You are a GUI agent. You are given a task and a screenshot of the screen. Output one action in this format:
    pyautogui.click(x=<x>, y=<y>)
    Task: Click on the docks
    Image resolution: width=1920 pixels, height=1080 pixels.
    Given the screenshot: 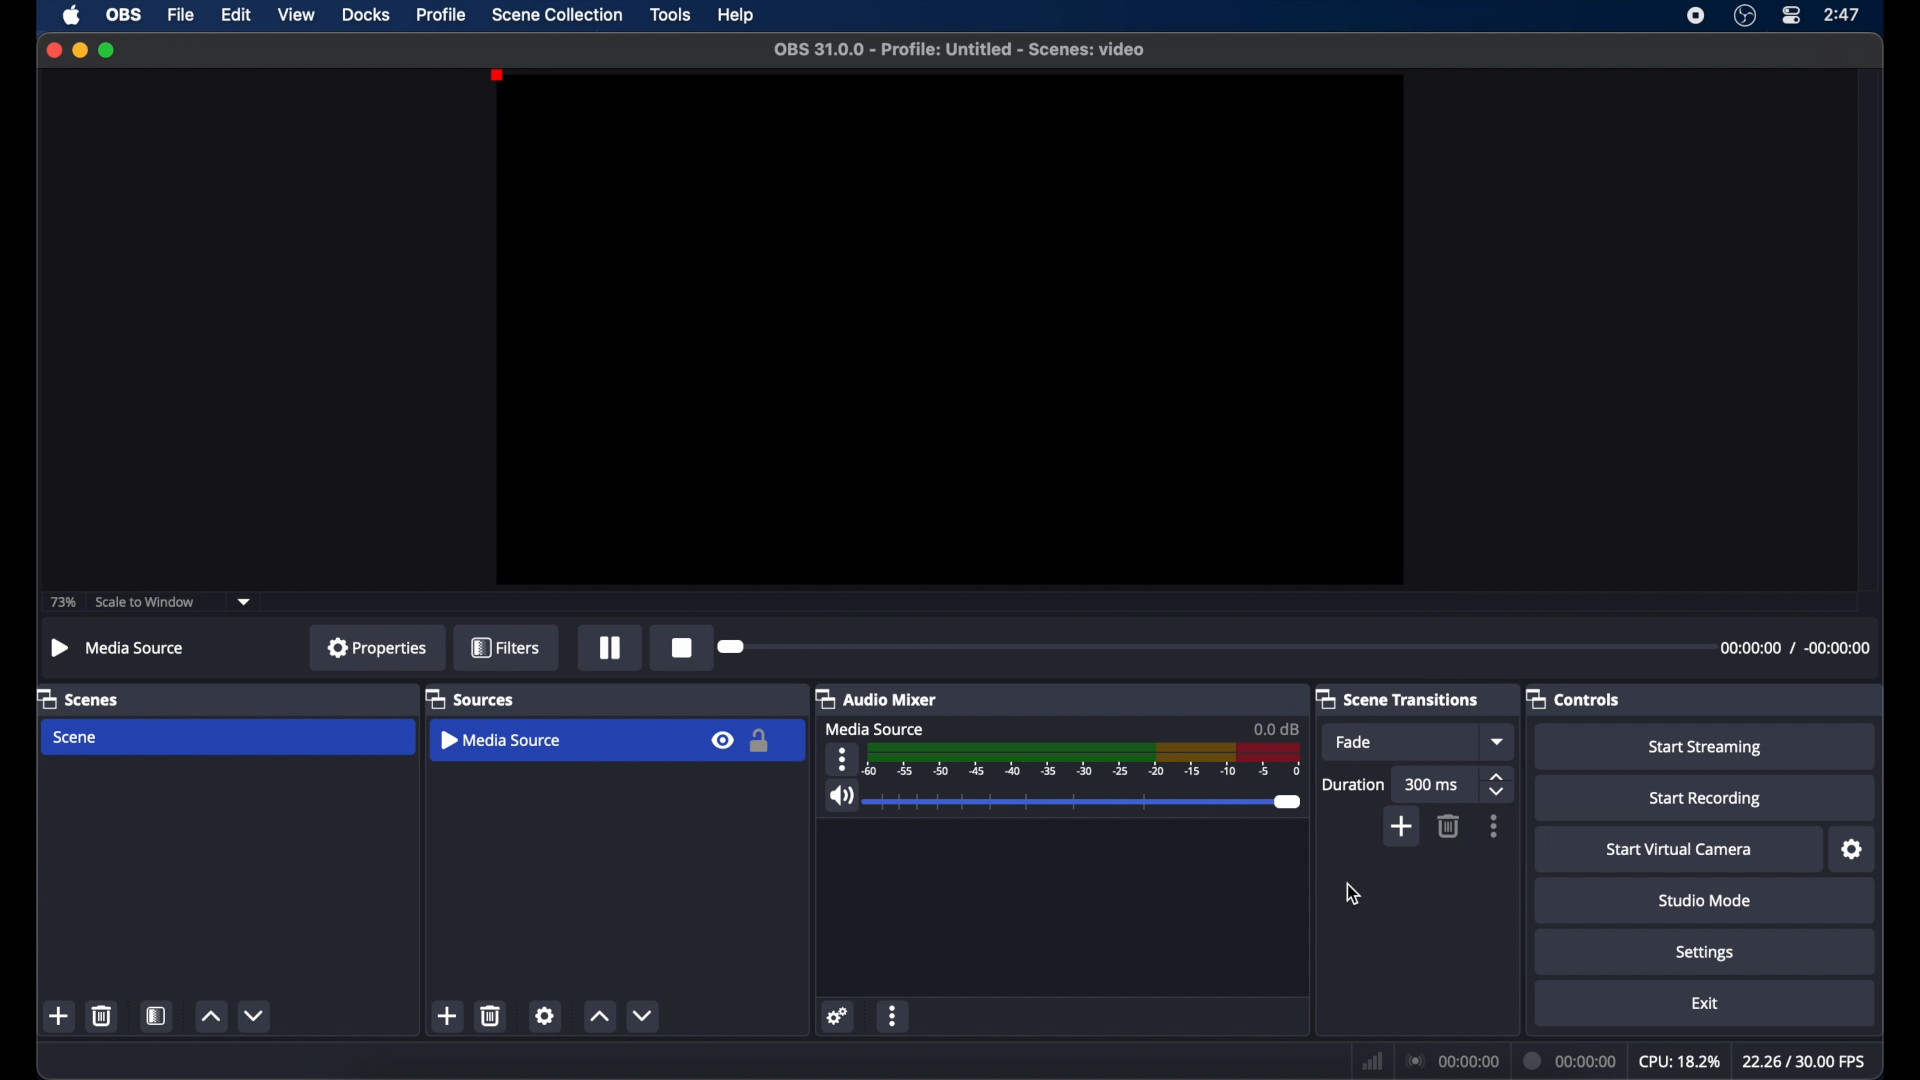 What is the action you would take?
    pyautogui.click(x=366, y=15)
    